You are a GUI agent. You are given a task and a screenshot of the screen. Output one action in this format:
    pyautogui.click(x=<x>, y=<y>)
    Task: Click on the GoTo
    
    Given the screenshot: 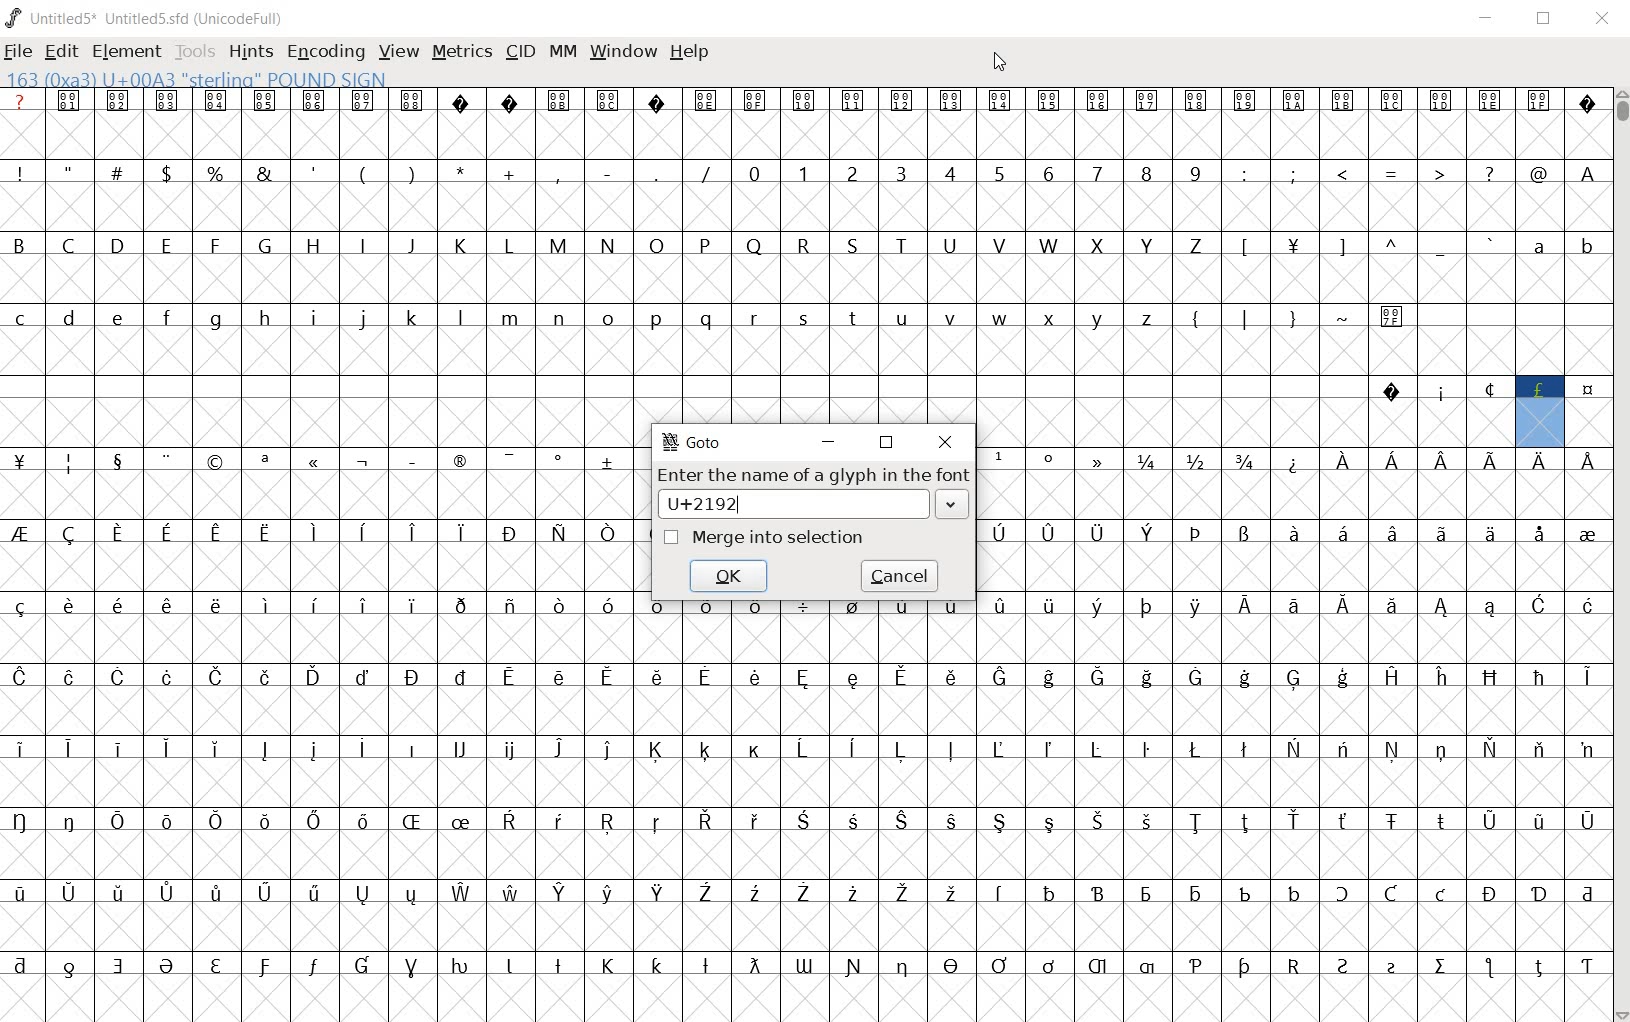 What is the action you would take?
    pyautogui.click(x=692, y=440)
    